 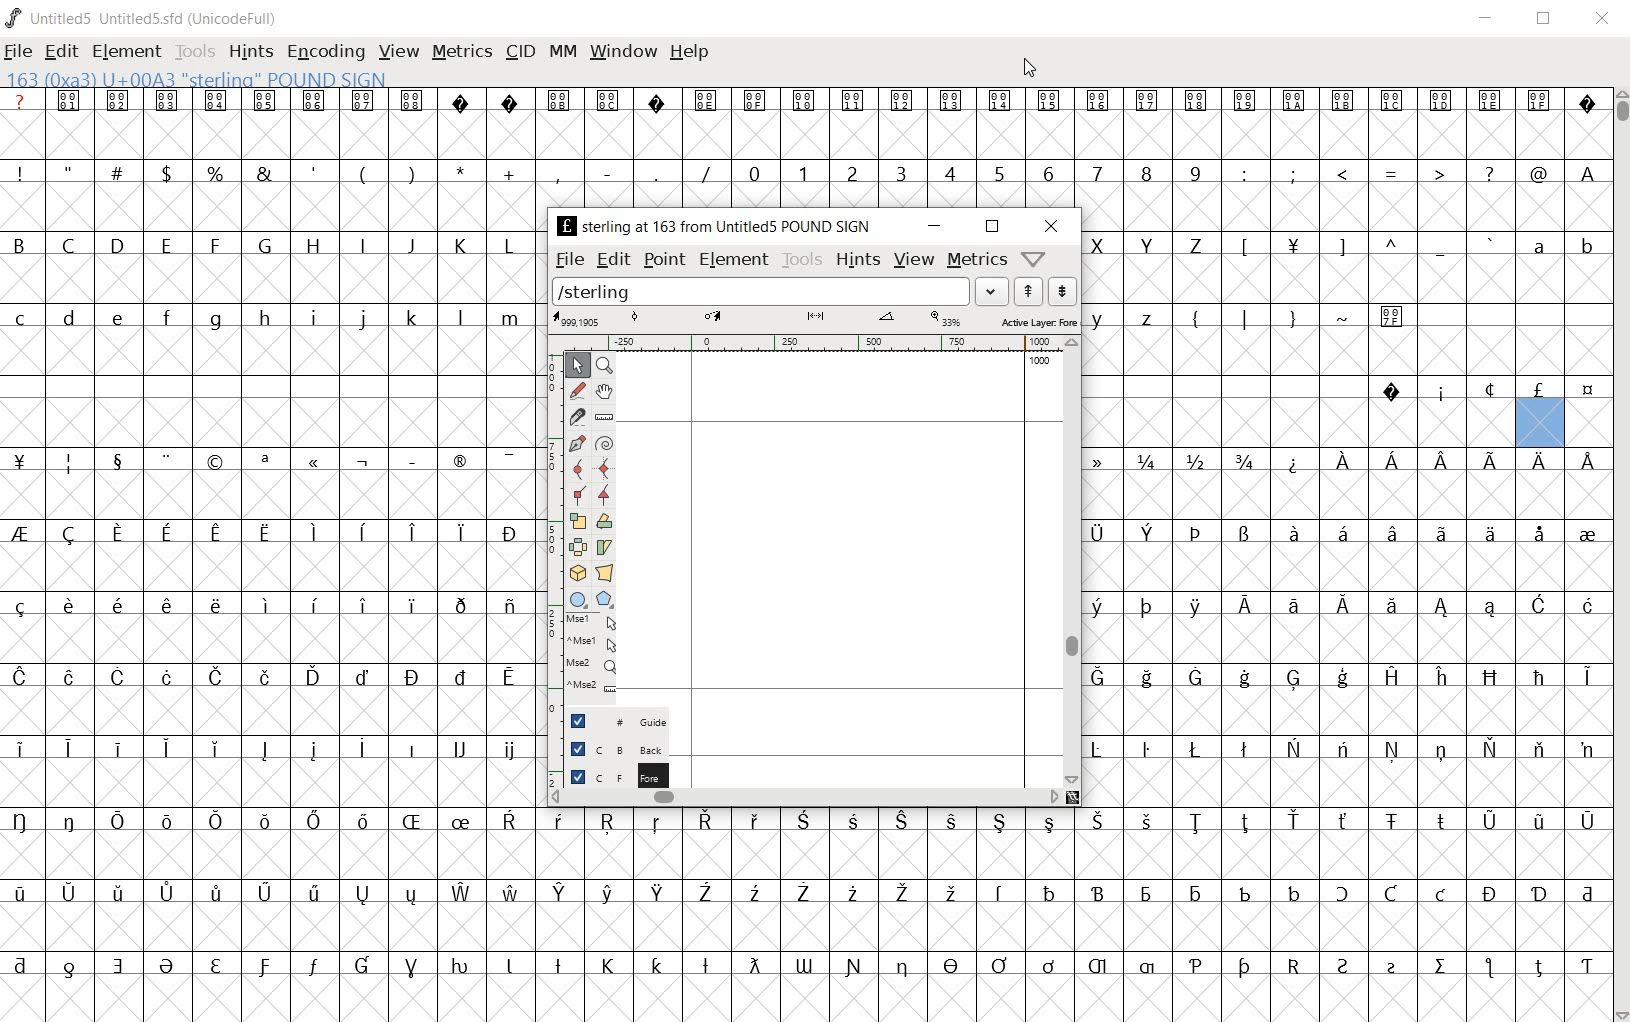 I want to click on Symbol, so click(x=1345, y=823).